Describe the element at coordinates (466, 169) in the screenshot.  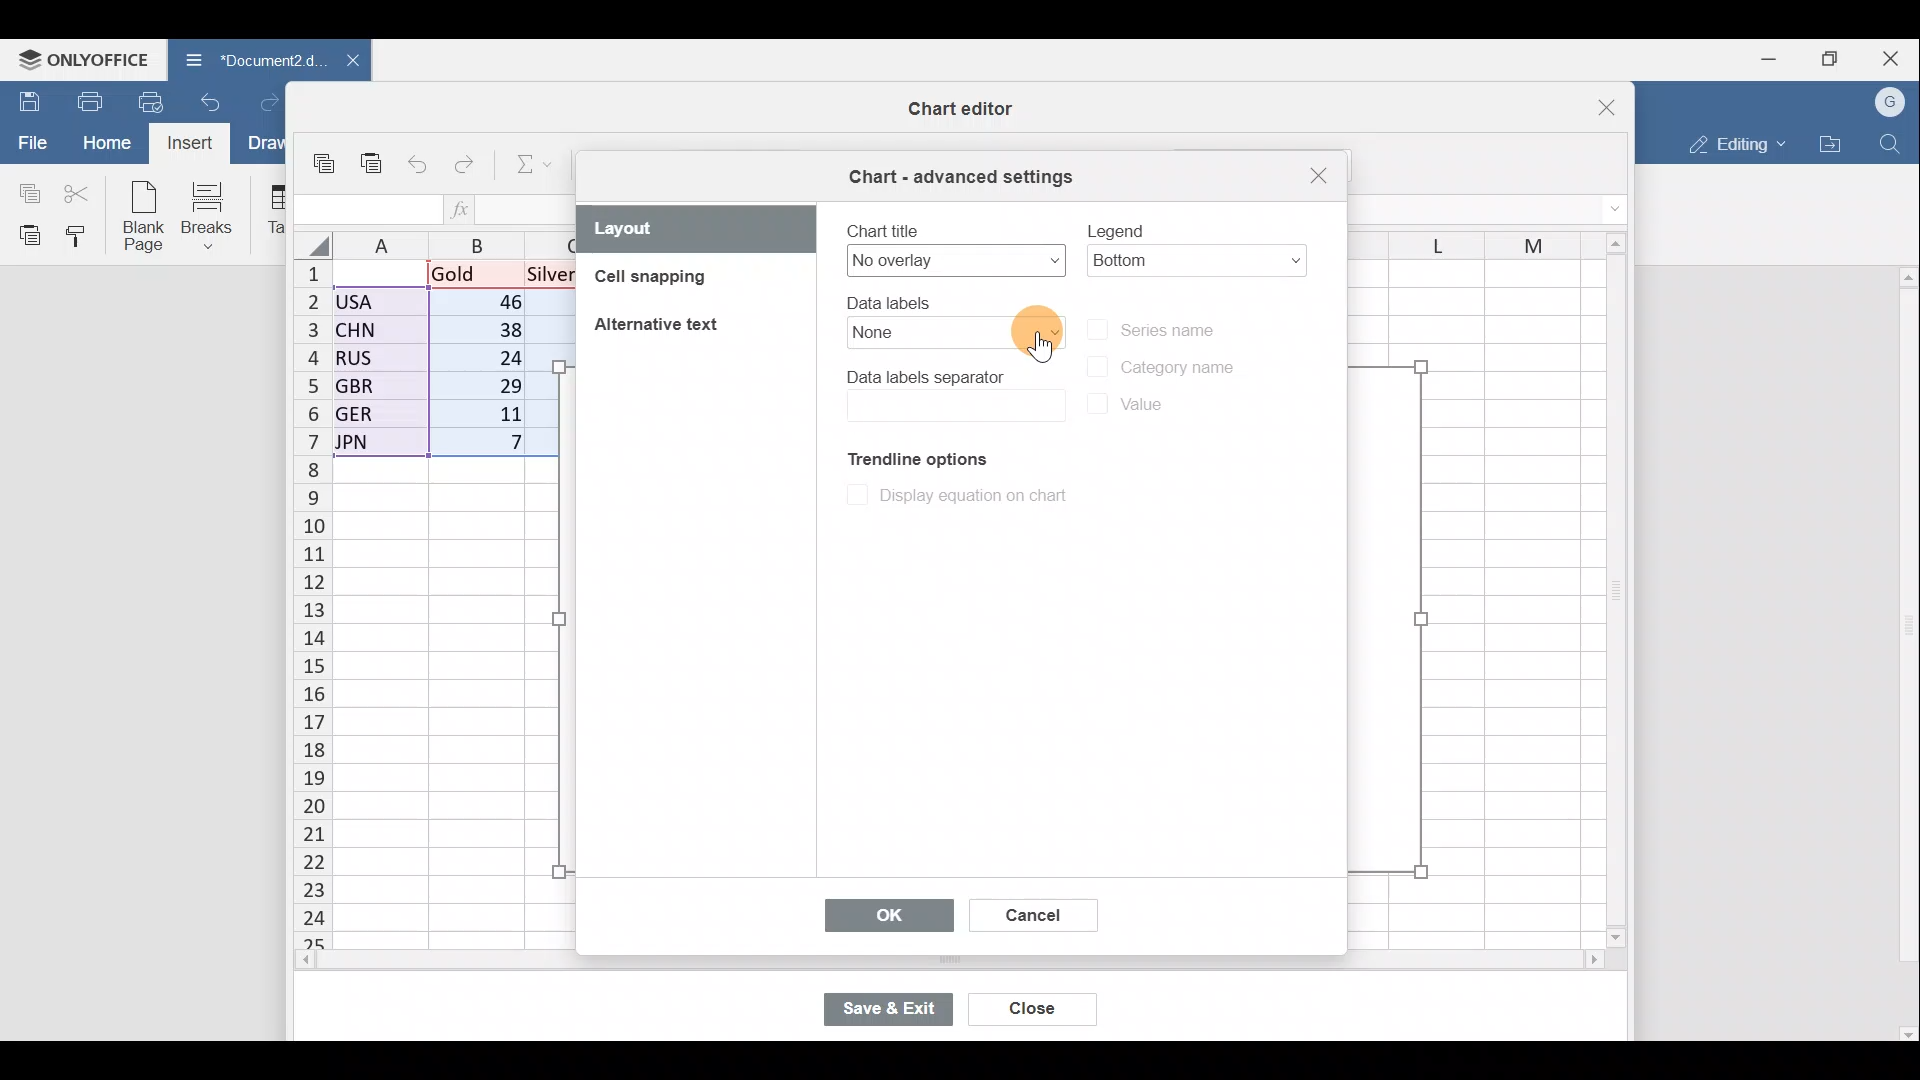
I see `Redo` at that location.